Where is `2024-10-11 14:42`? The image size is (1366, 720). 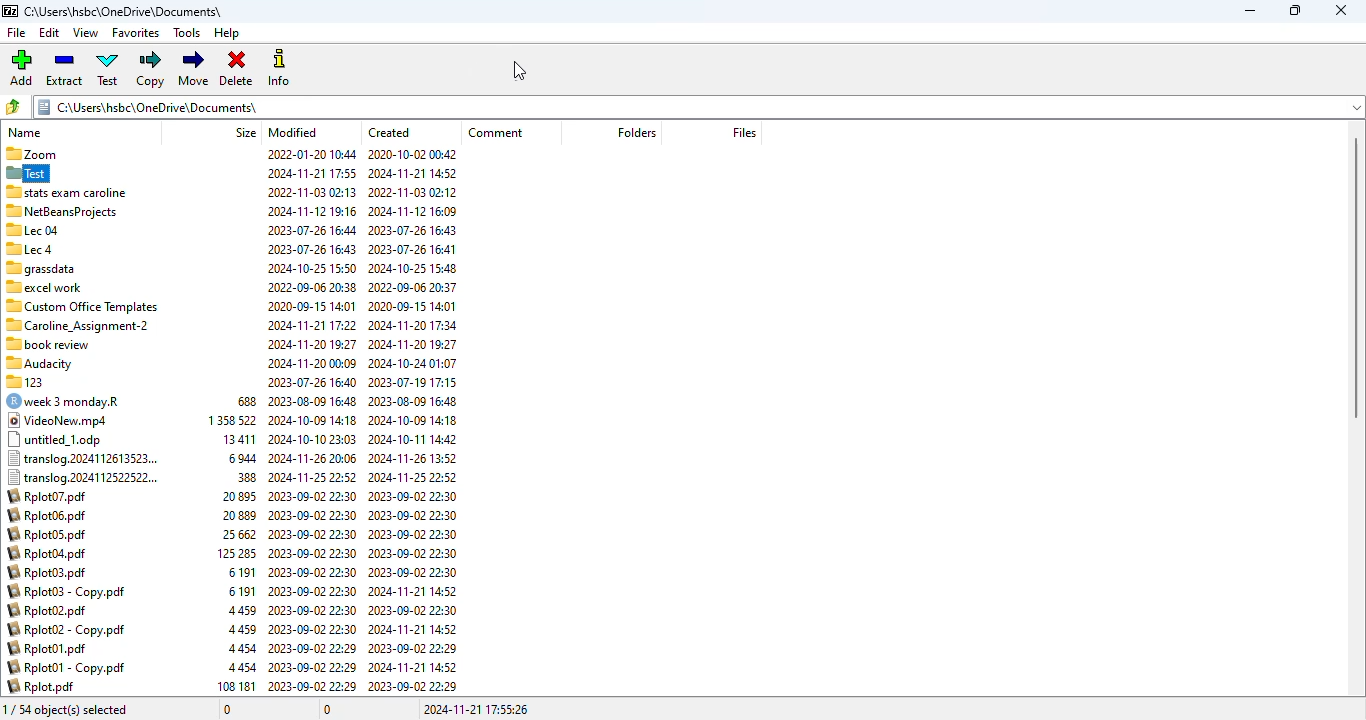
2024-10-11 14:42 is located at coordinates (414, 438).